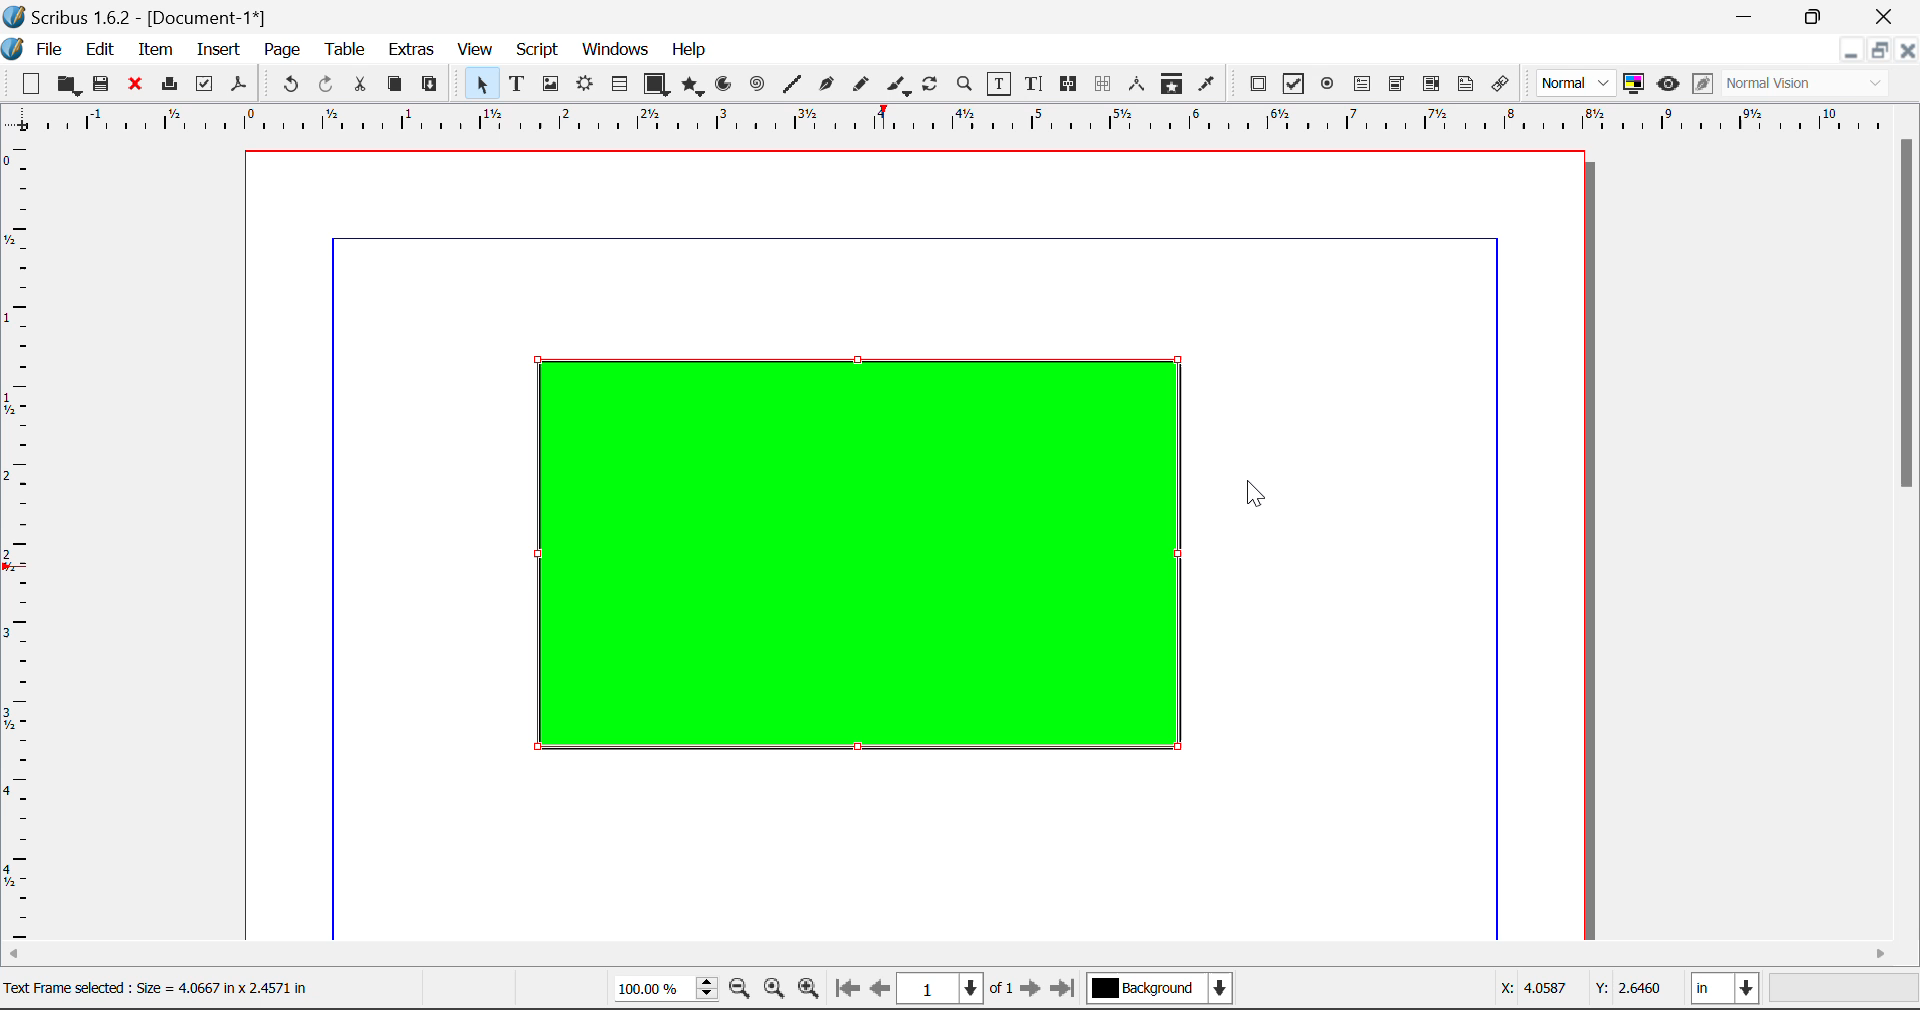  What do you see at coordinates (1429, 84) in the screenshot?
I see `Pdf Listbox` at bounding box center [1429, 84].